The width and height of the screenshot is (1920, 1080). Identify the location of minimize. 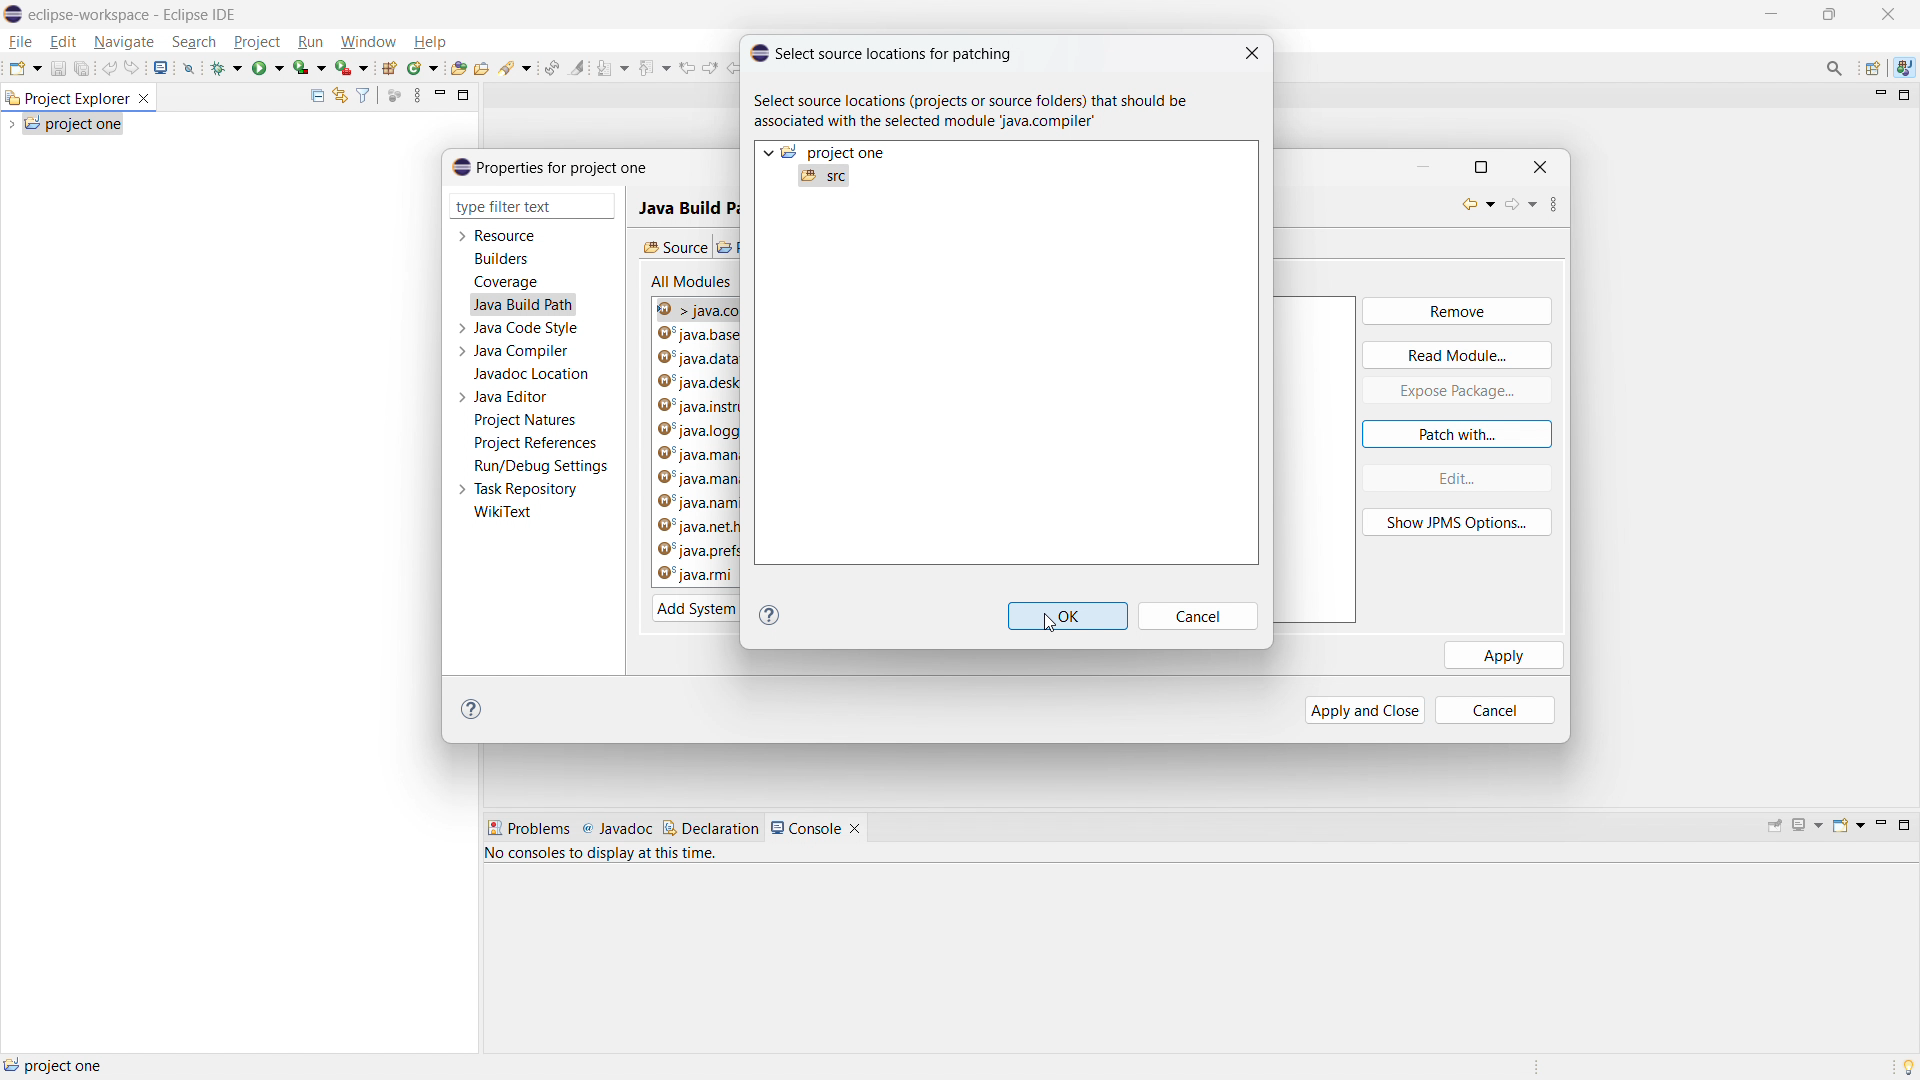
(1830, 15).